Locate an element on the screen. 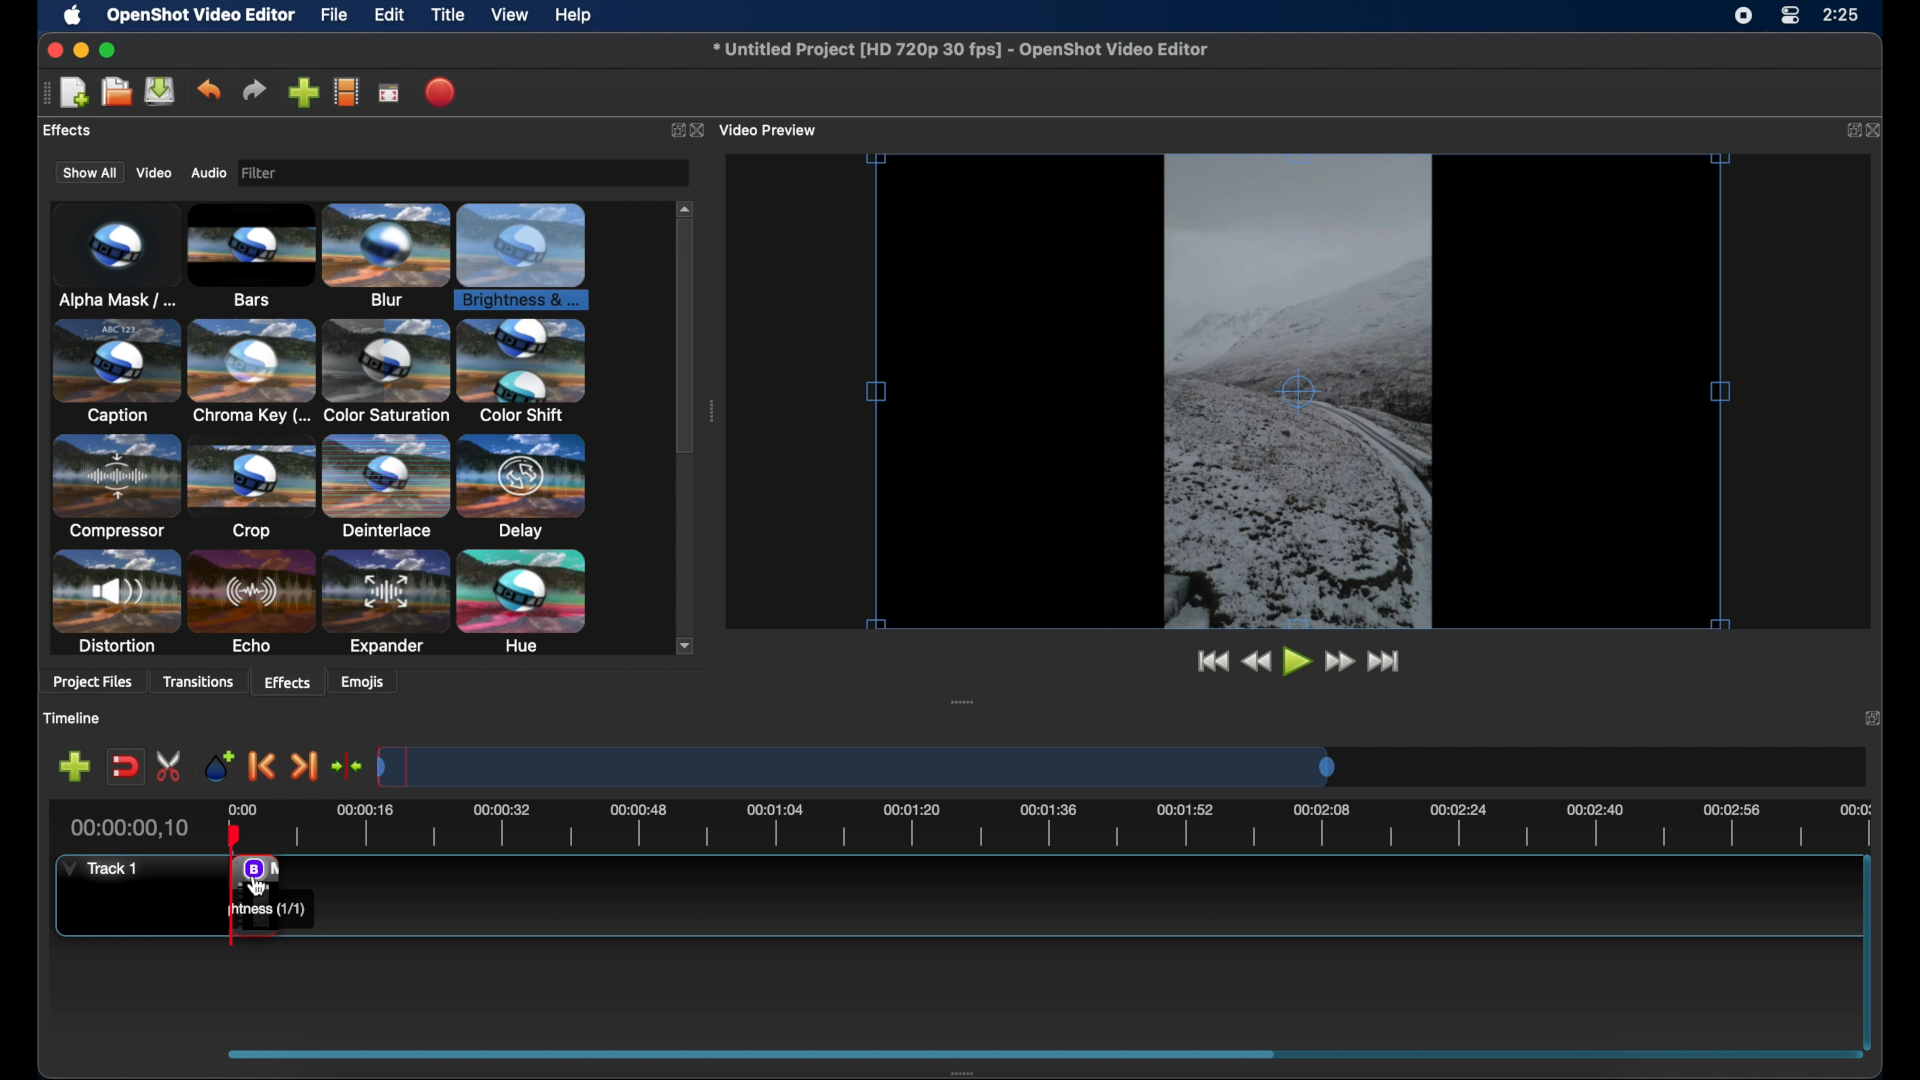  expand is located at coordinates (1850, 131).